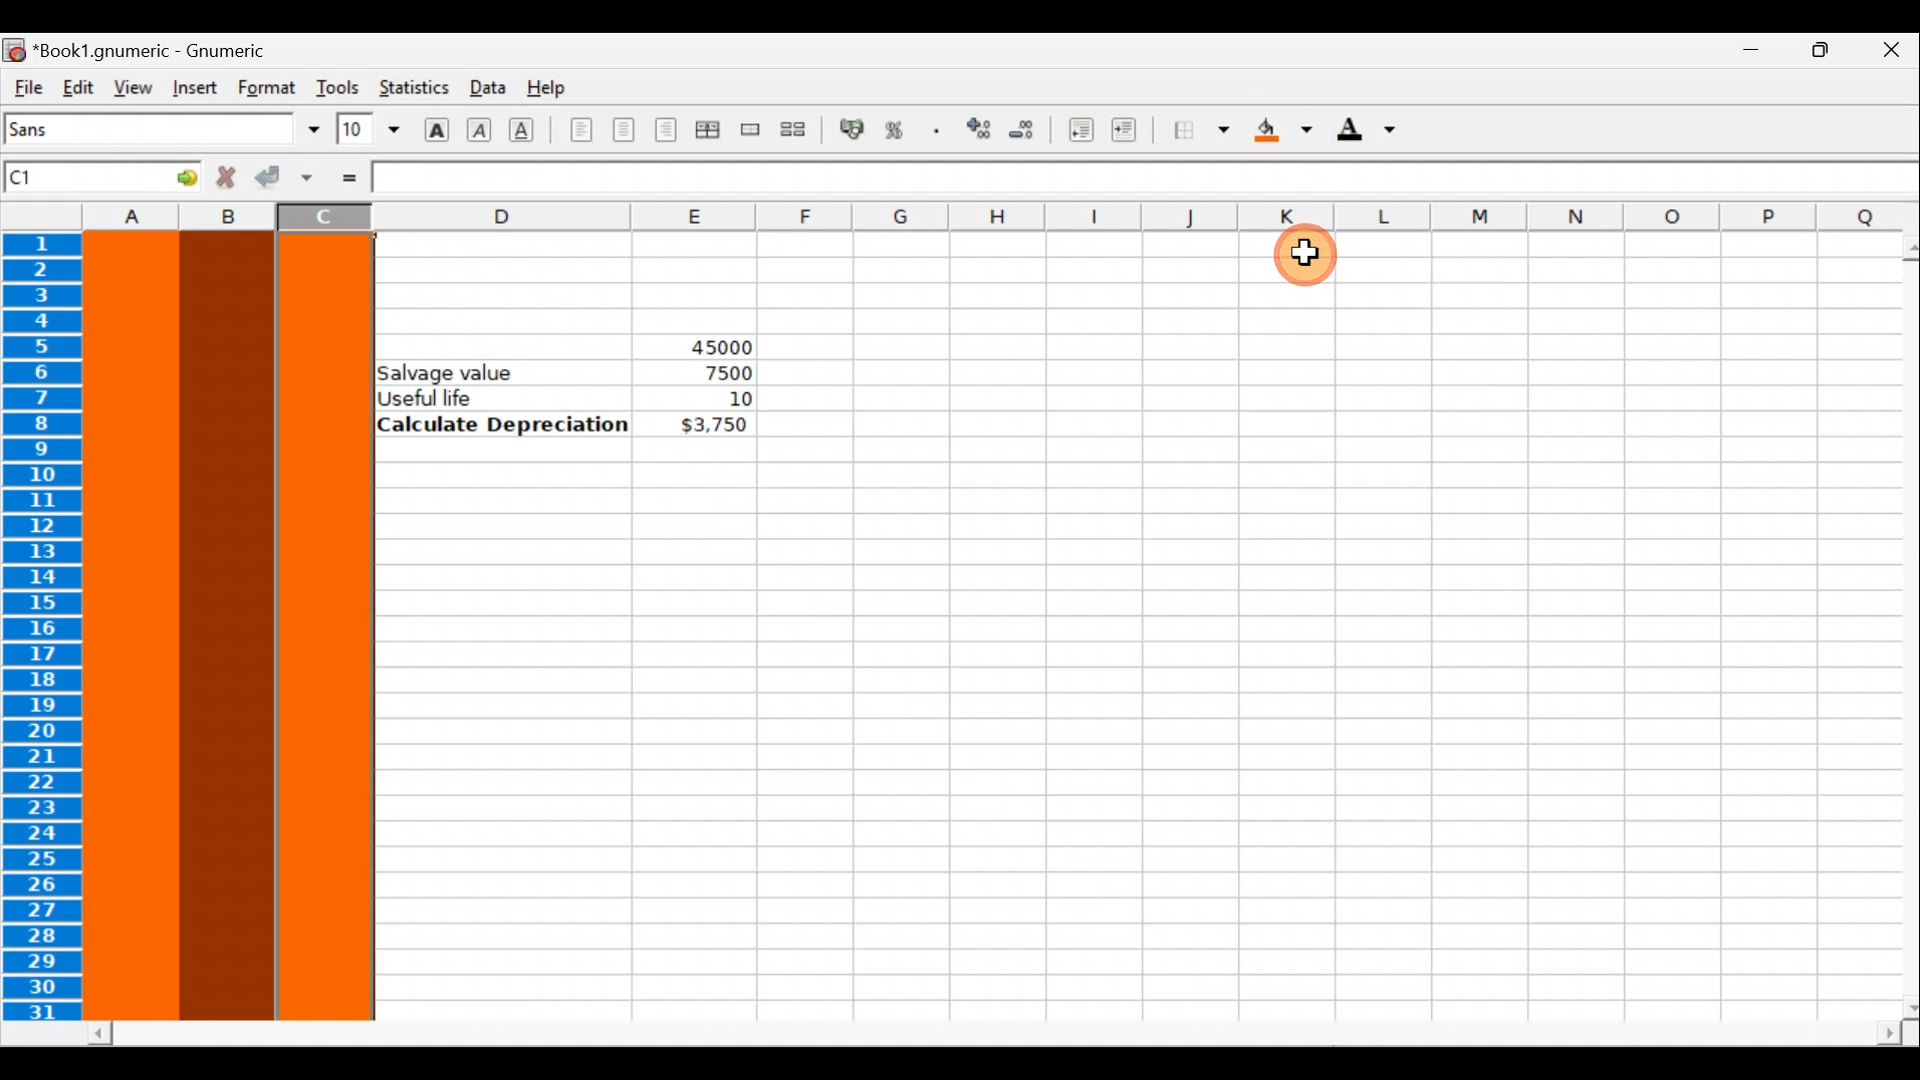 This screenshot has height=1080, width=1920. What do you see at coordinates (714, 399) in the screenshot?
I see `10` at bounding box center [714, 399].